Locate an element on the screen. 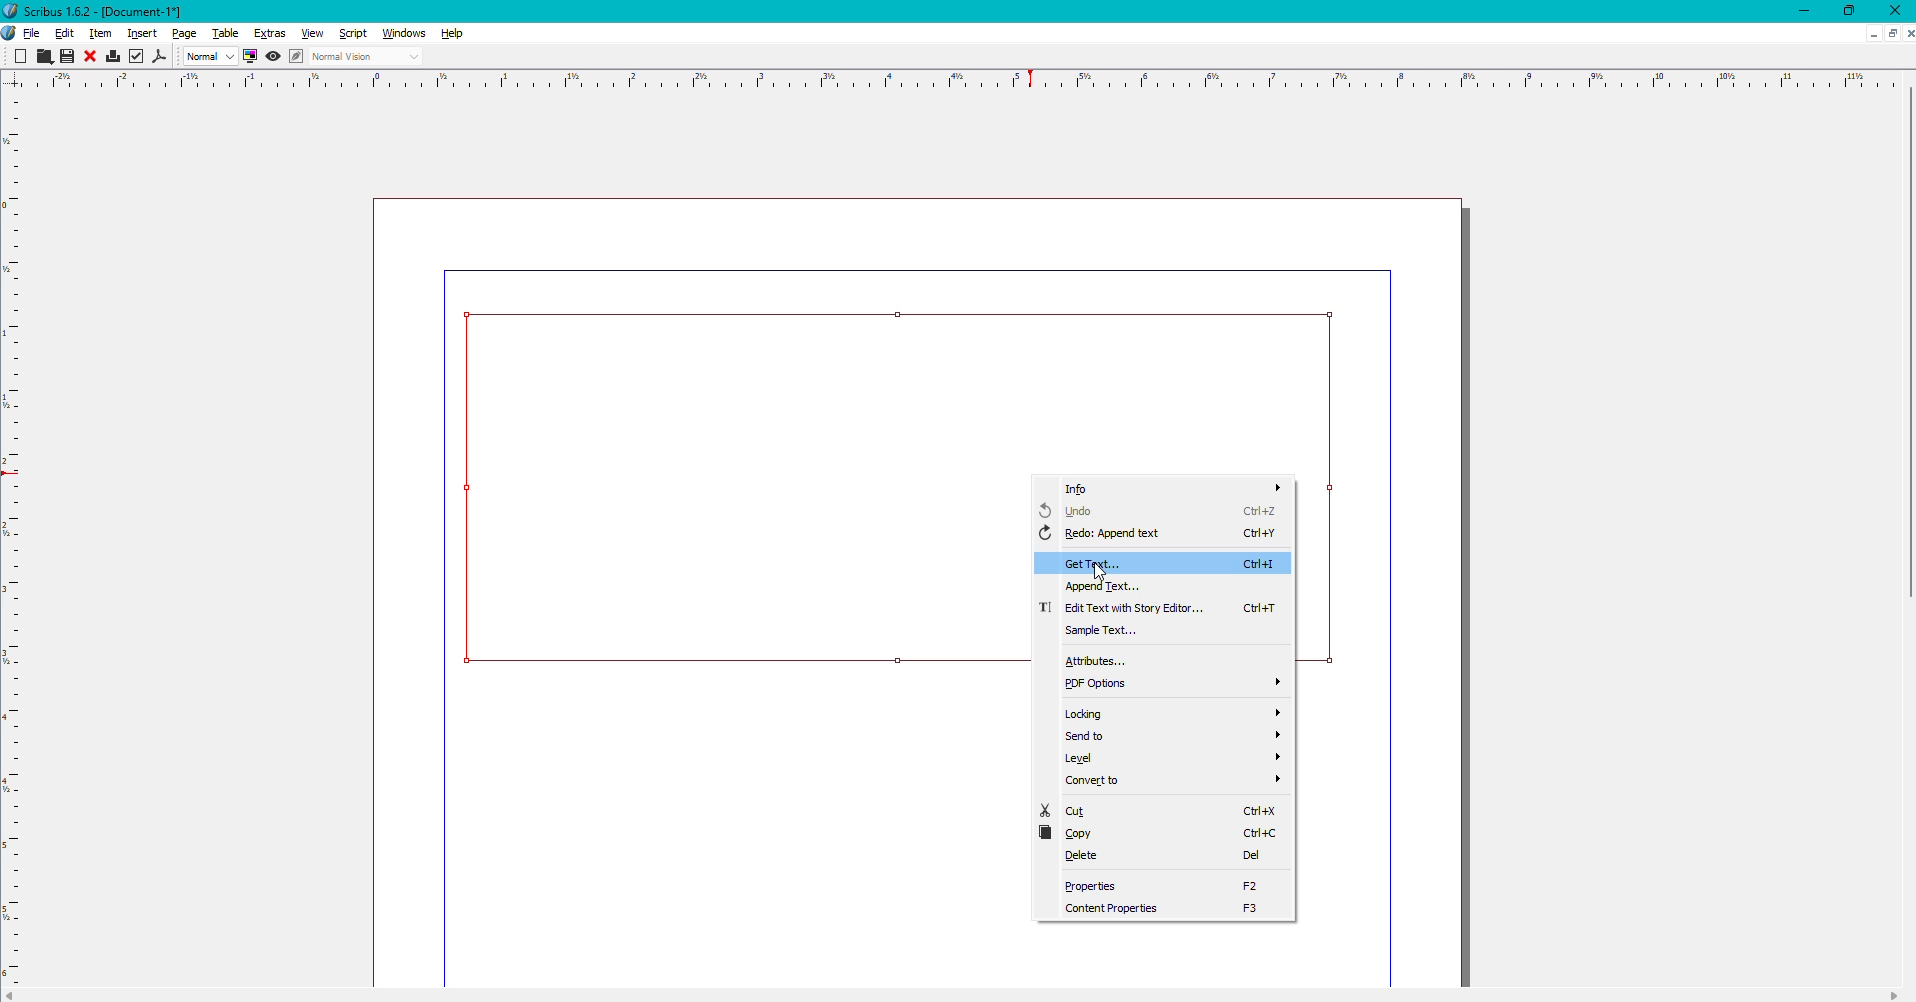 The height and width of the screenshot is (1002, 1916). Edit is located at coordinates (64, 34).